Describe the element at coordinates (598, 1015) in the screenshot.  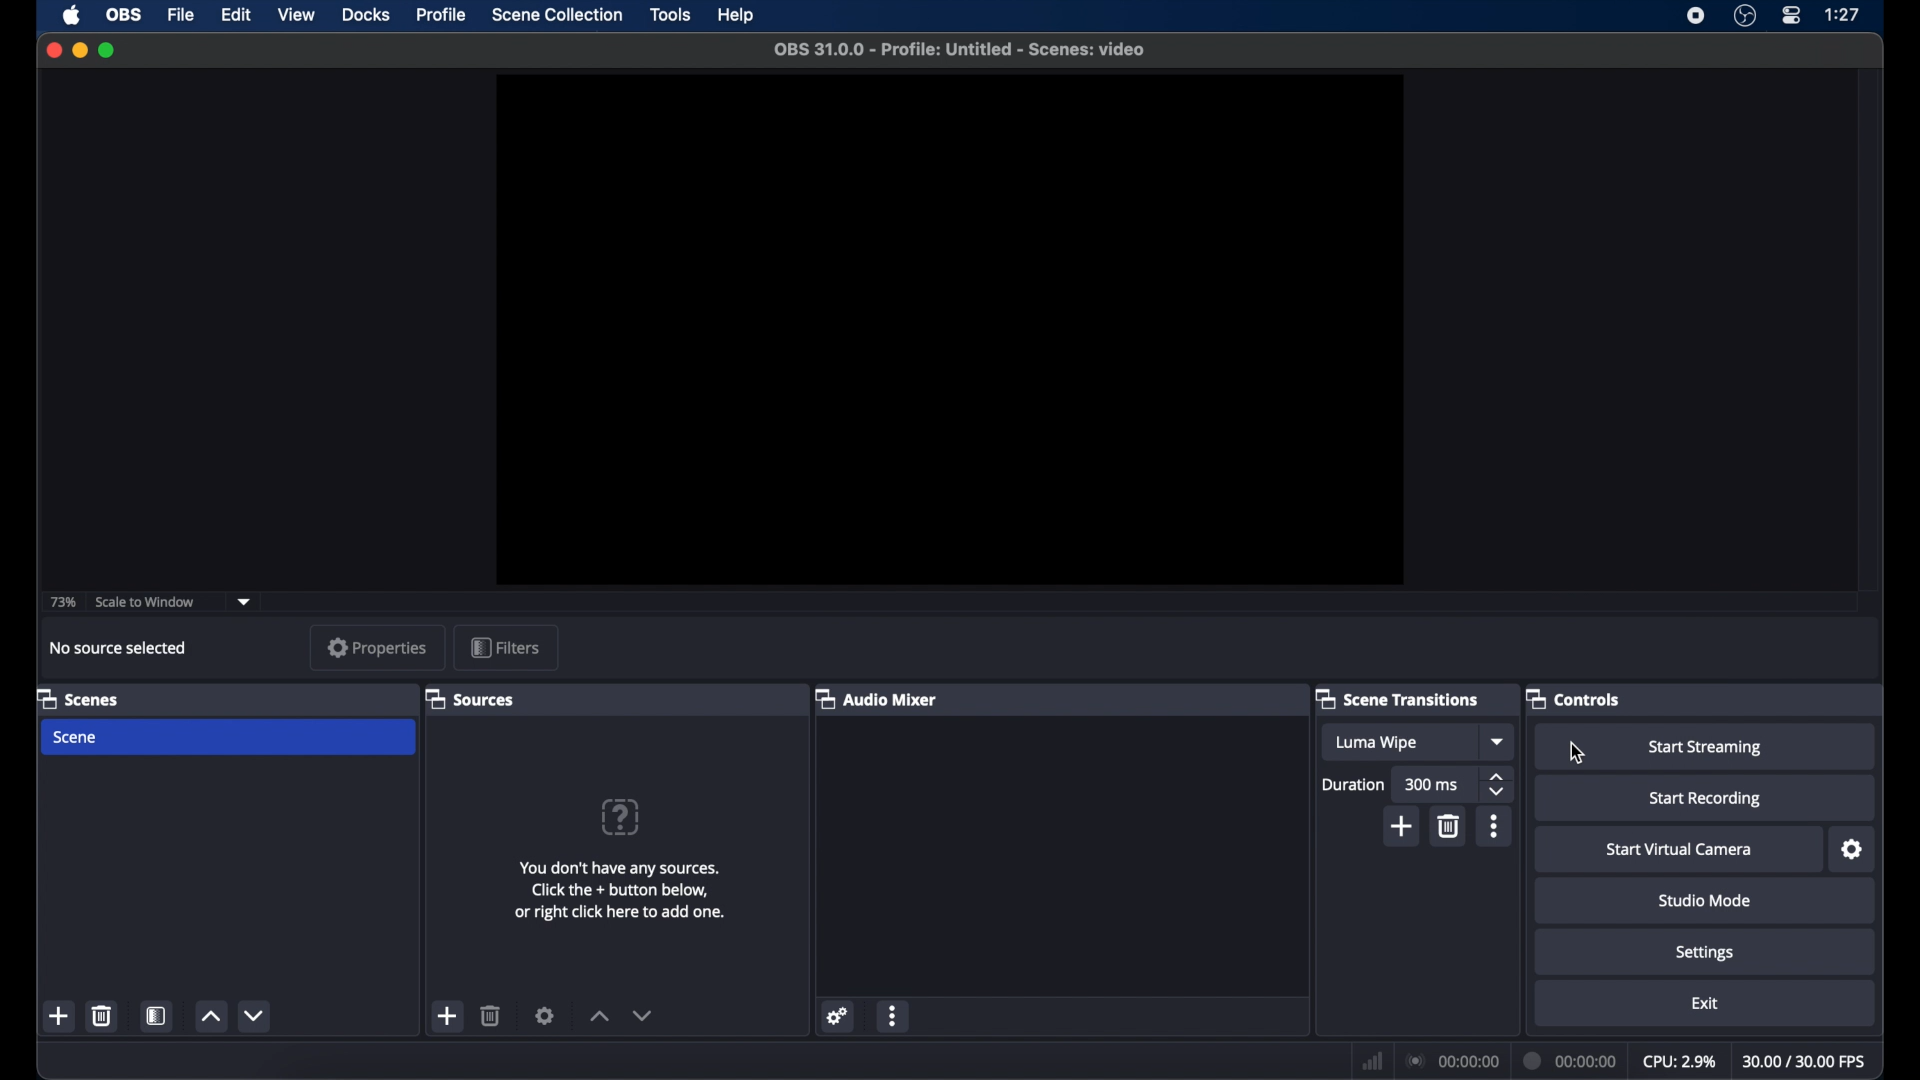
I see `increment` at that location.